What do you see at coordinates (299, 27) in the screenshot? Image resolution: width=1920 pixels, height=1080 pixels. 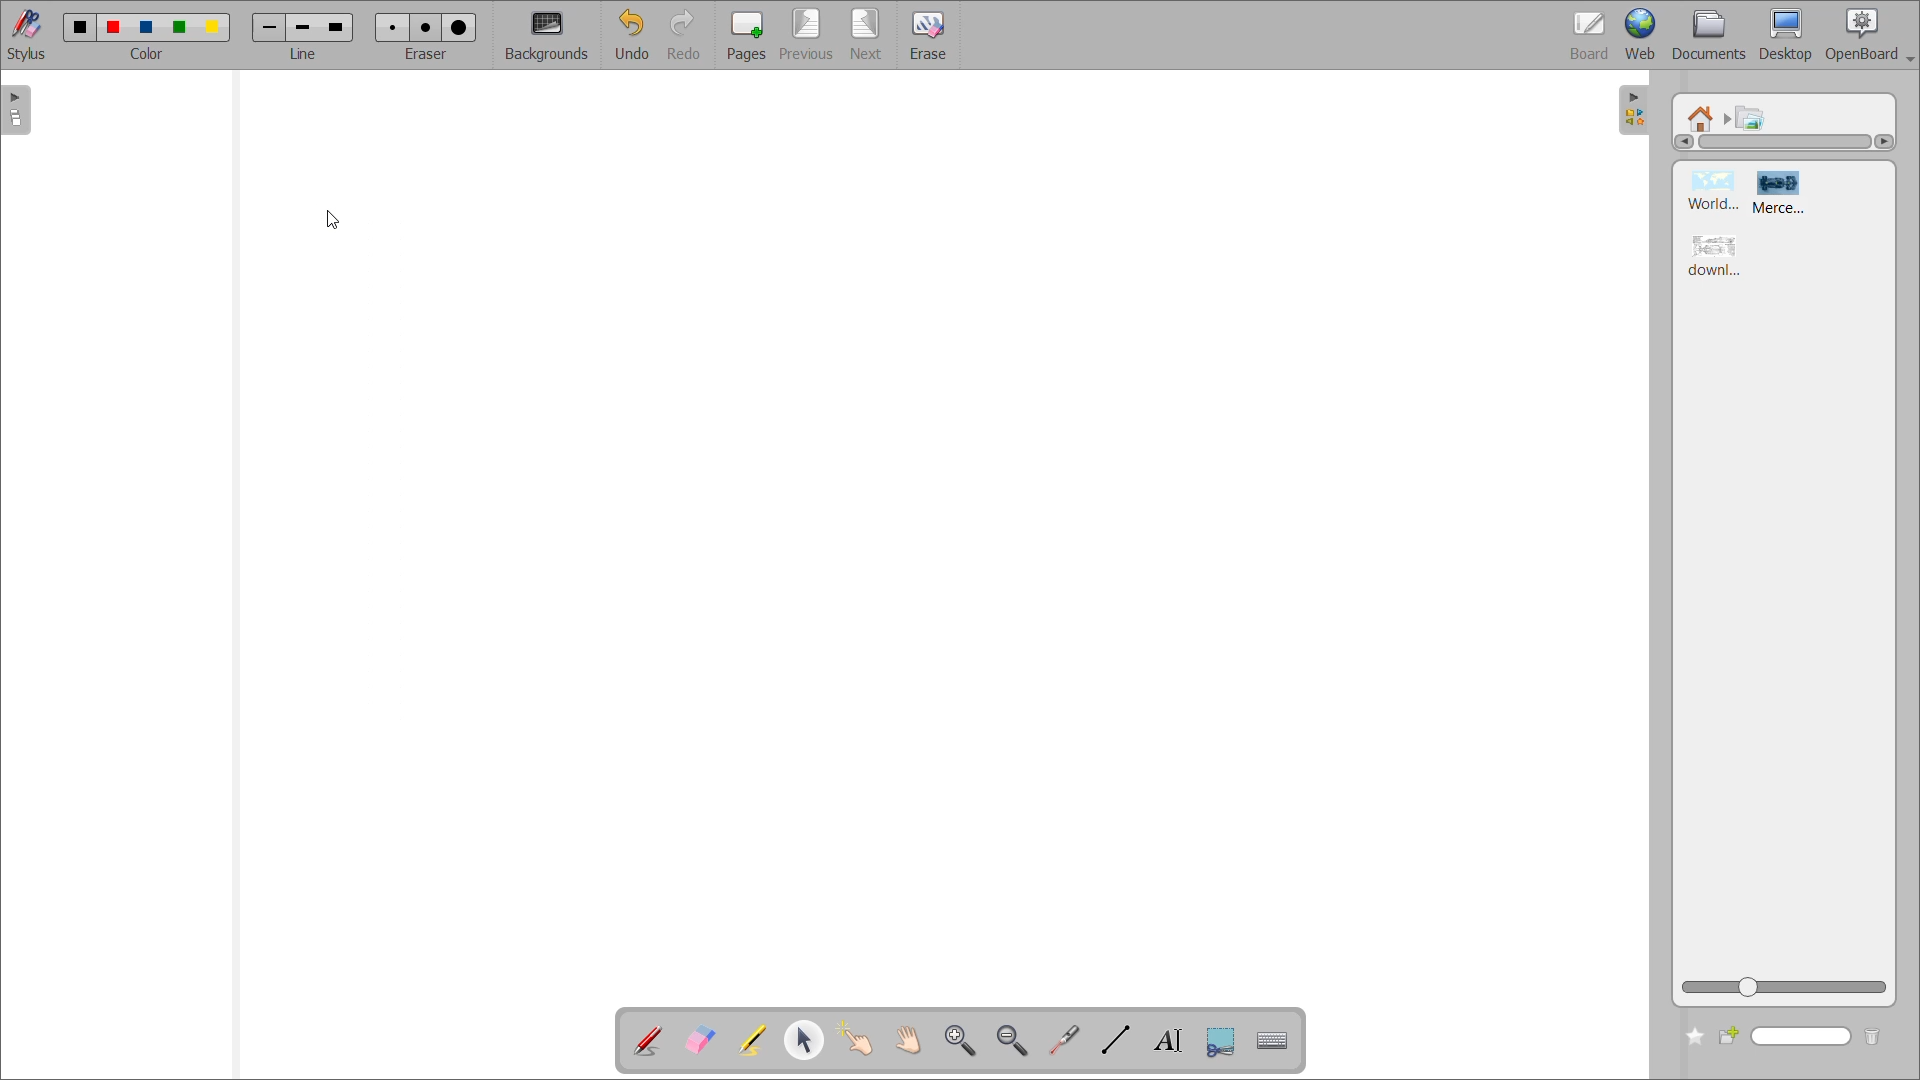 I see `line 2` at bounding box center [299, 27].